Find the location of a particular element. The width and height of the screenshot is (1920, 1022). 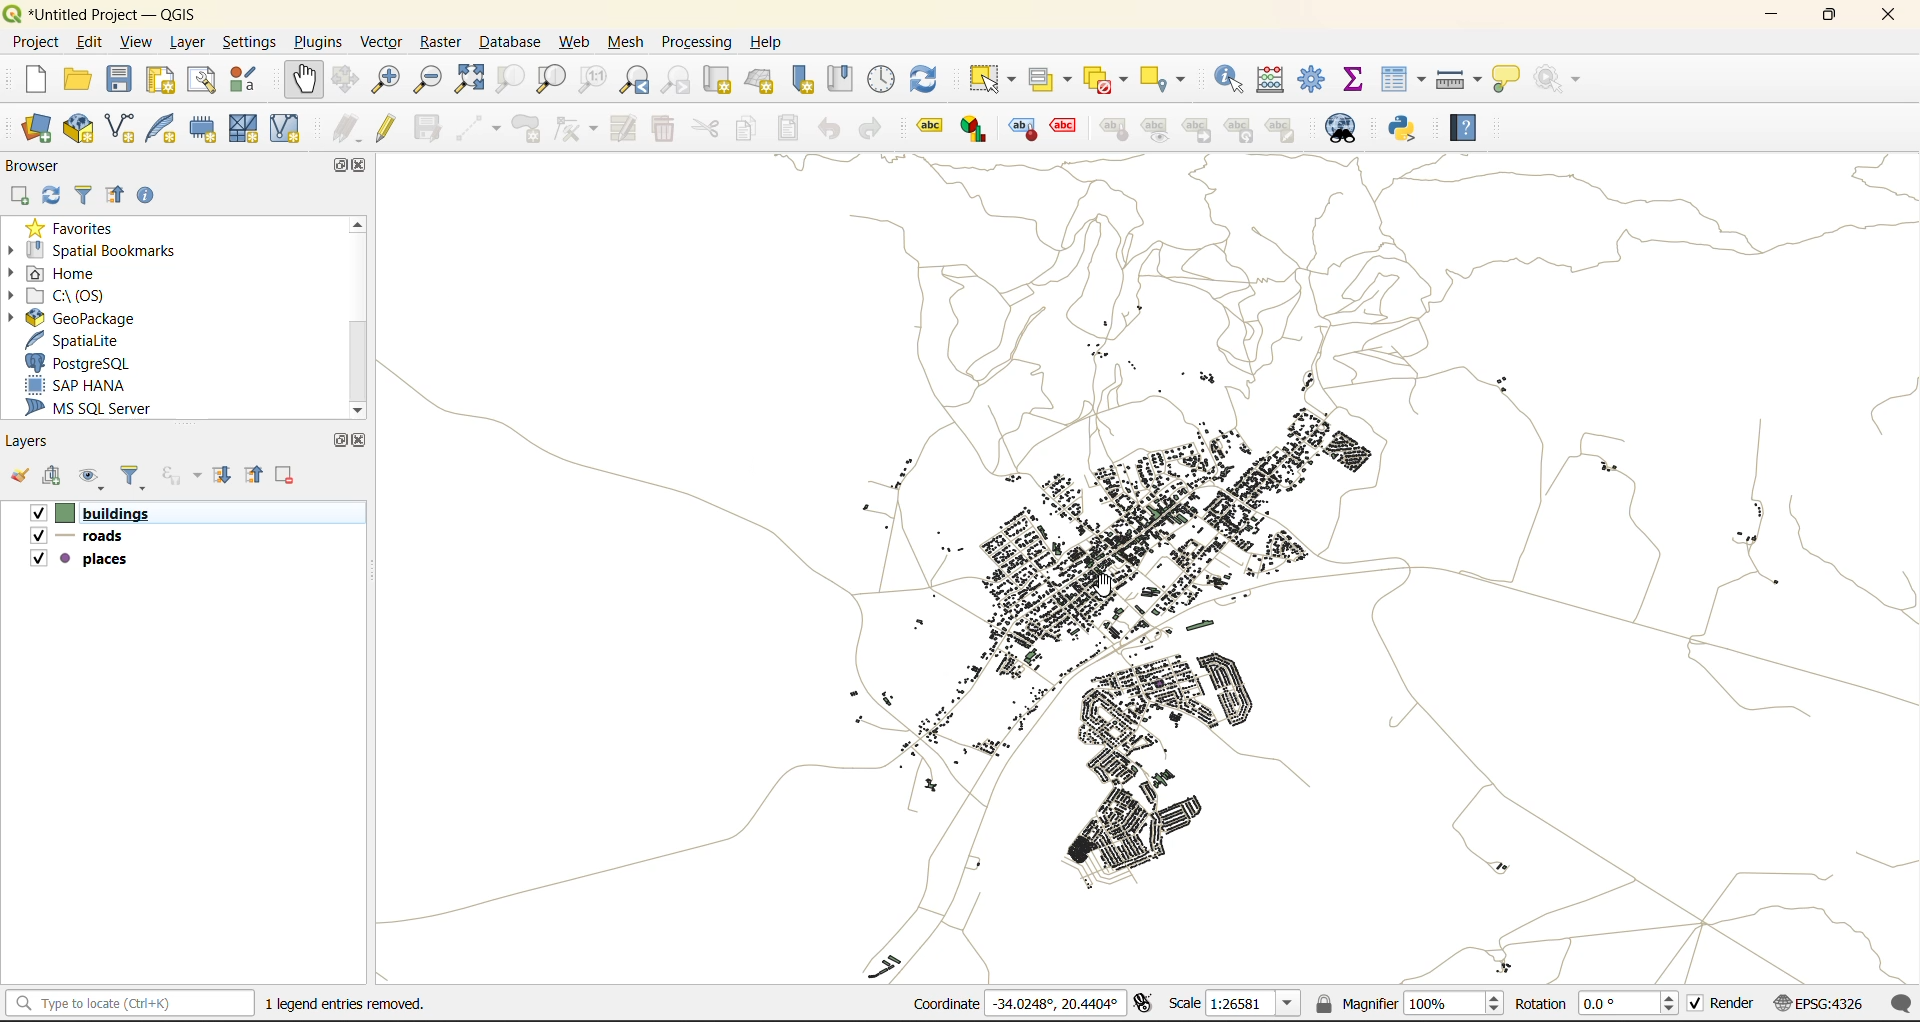

control panel is located at coordinates (880, 83).